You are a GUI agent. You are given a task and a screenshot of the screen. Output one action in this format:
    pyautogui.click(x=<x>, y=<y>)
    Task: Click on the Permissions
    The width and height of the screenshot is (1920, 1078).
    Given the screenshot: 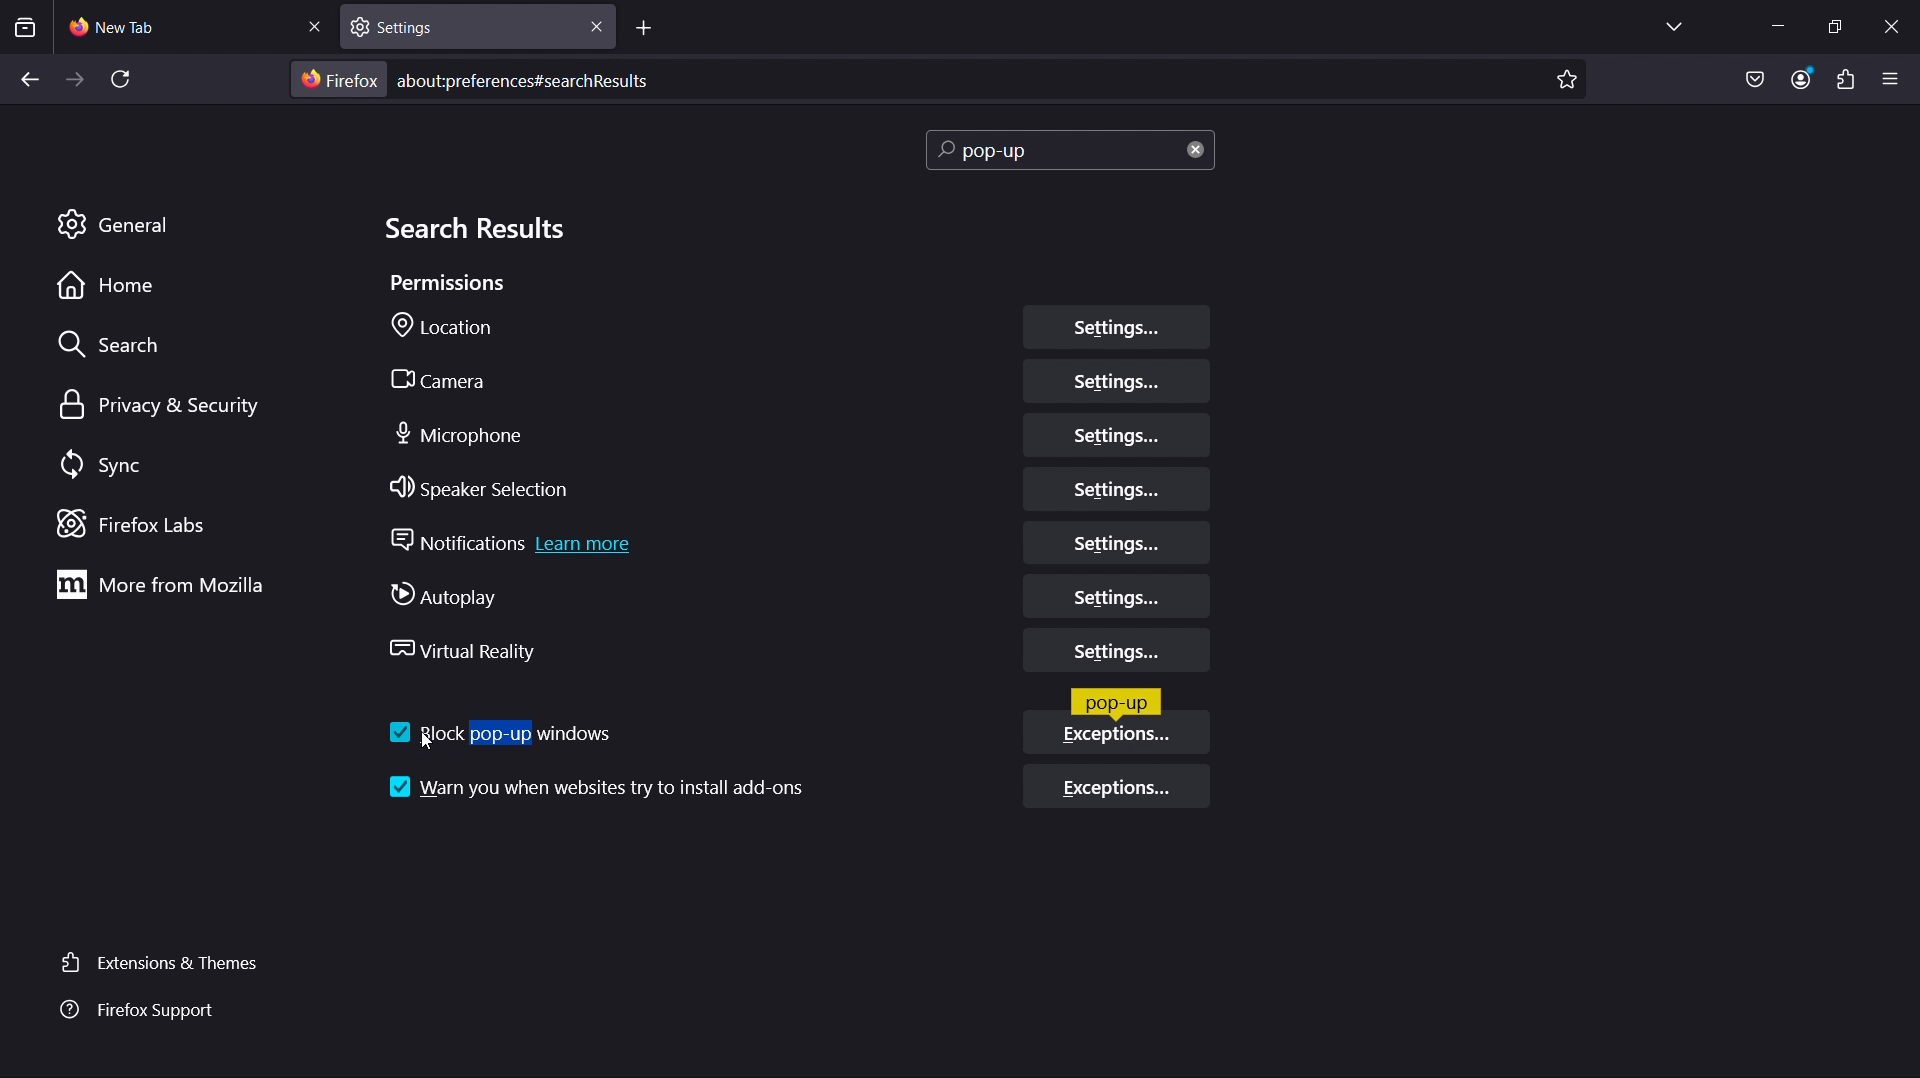 What is the action you would take?
    pyautogui.click(x=450, y=287)
    